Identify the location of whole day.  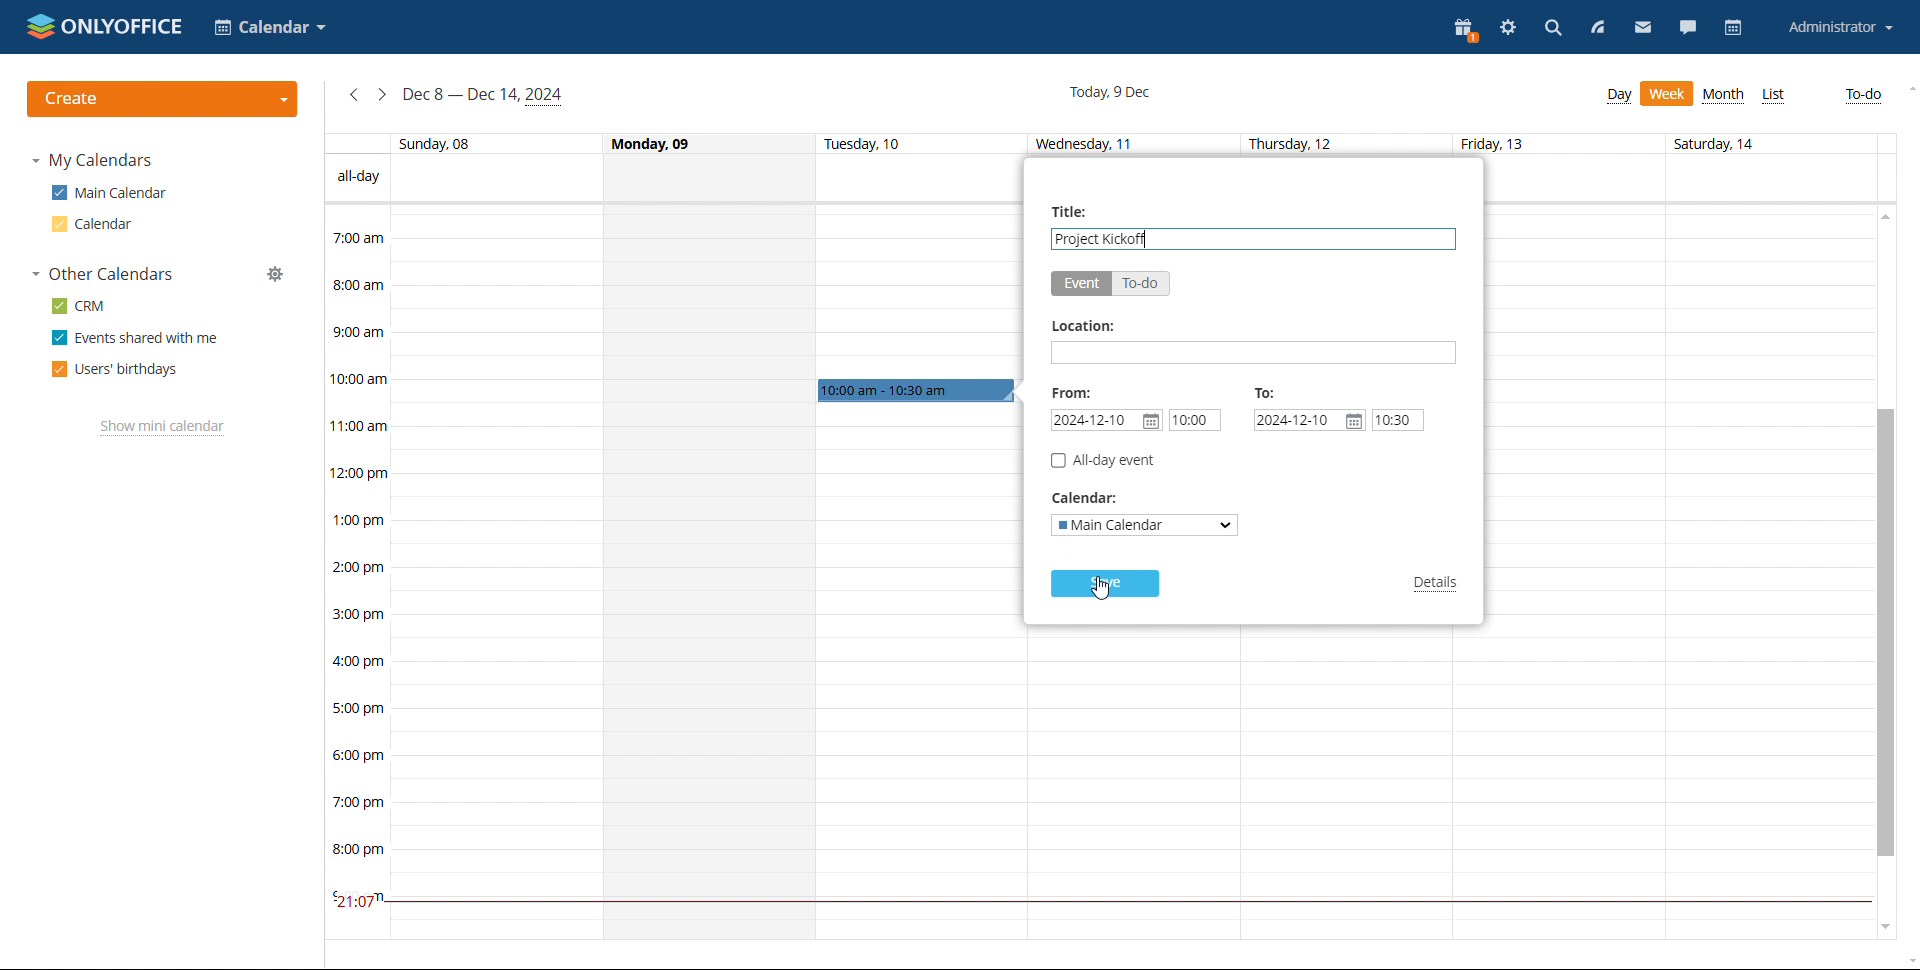
(709, 571).